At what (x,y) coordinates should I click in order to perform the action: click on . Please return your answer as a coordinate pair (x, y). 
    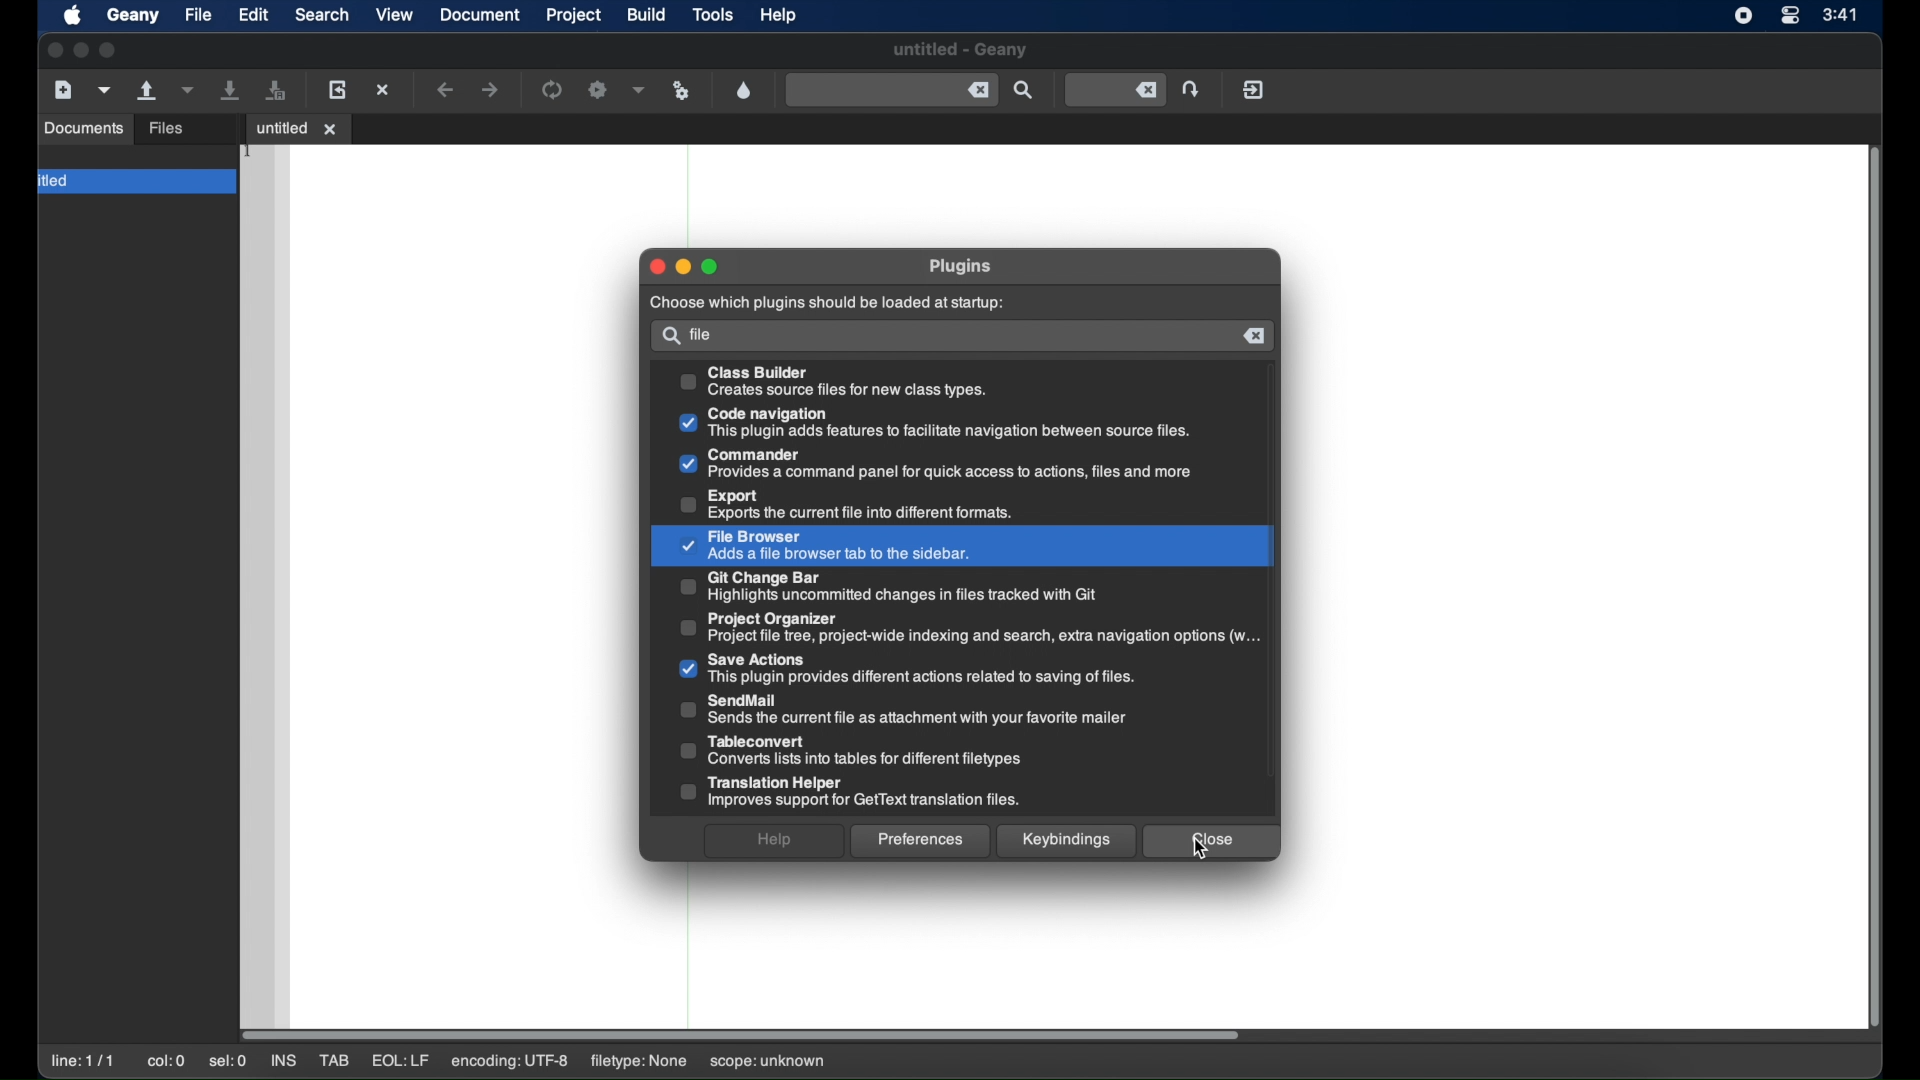
    Looking at the image, I should click on (922, 842).